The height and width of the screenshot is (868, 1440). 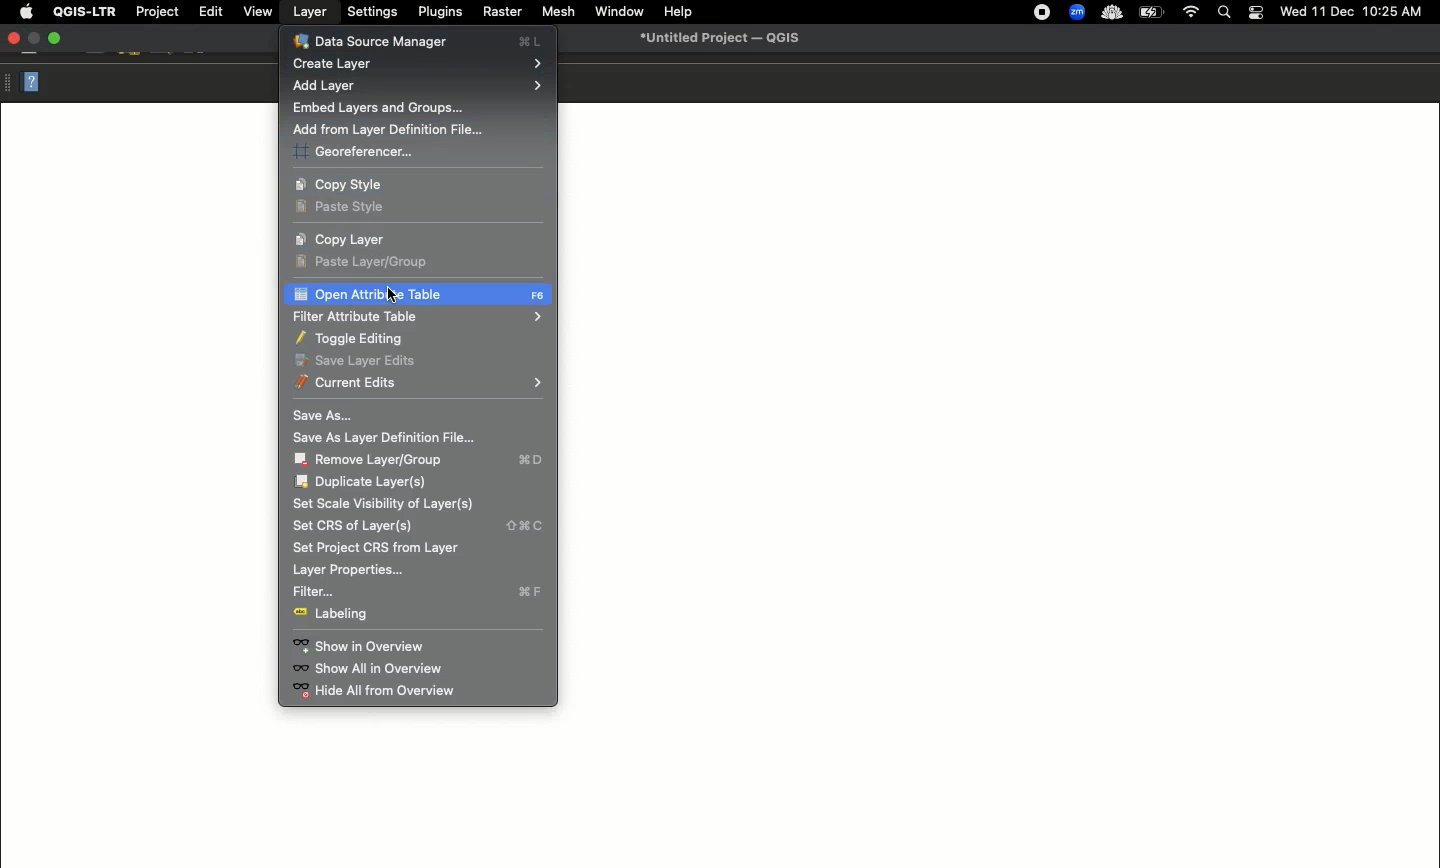 I want to click on cloud, so click(x=1110, y=11).